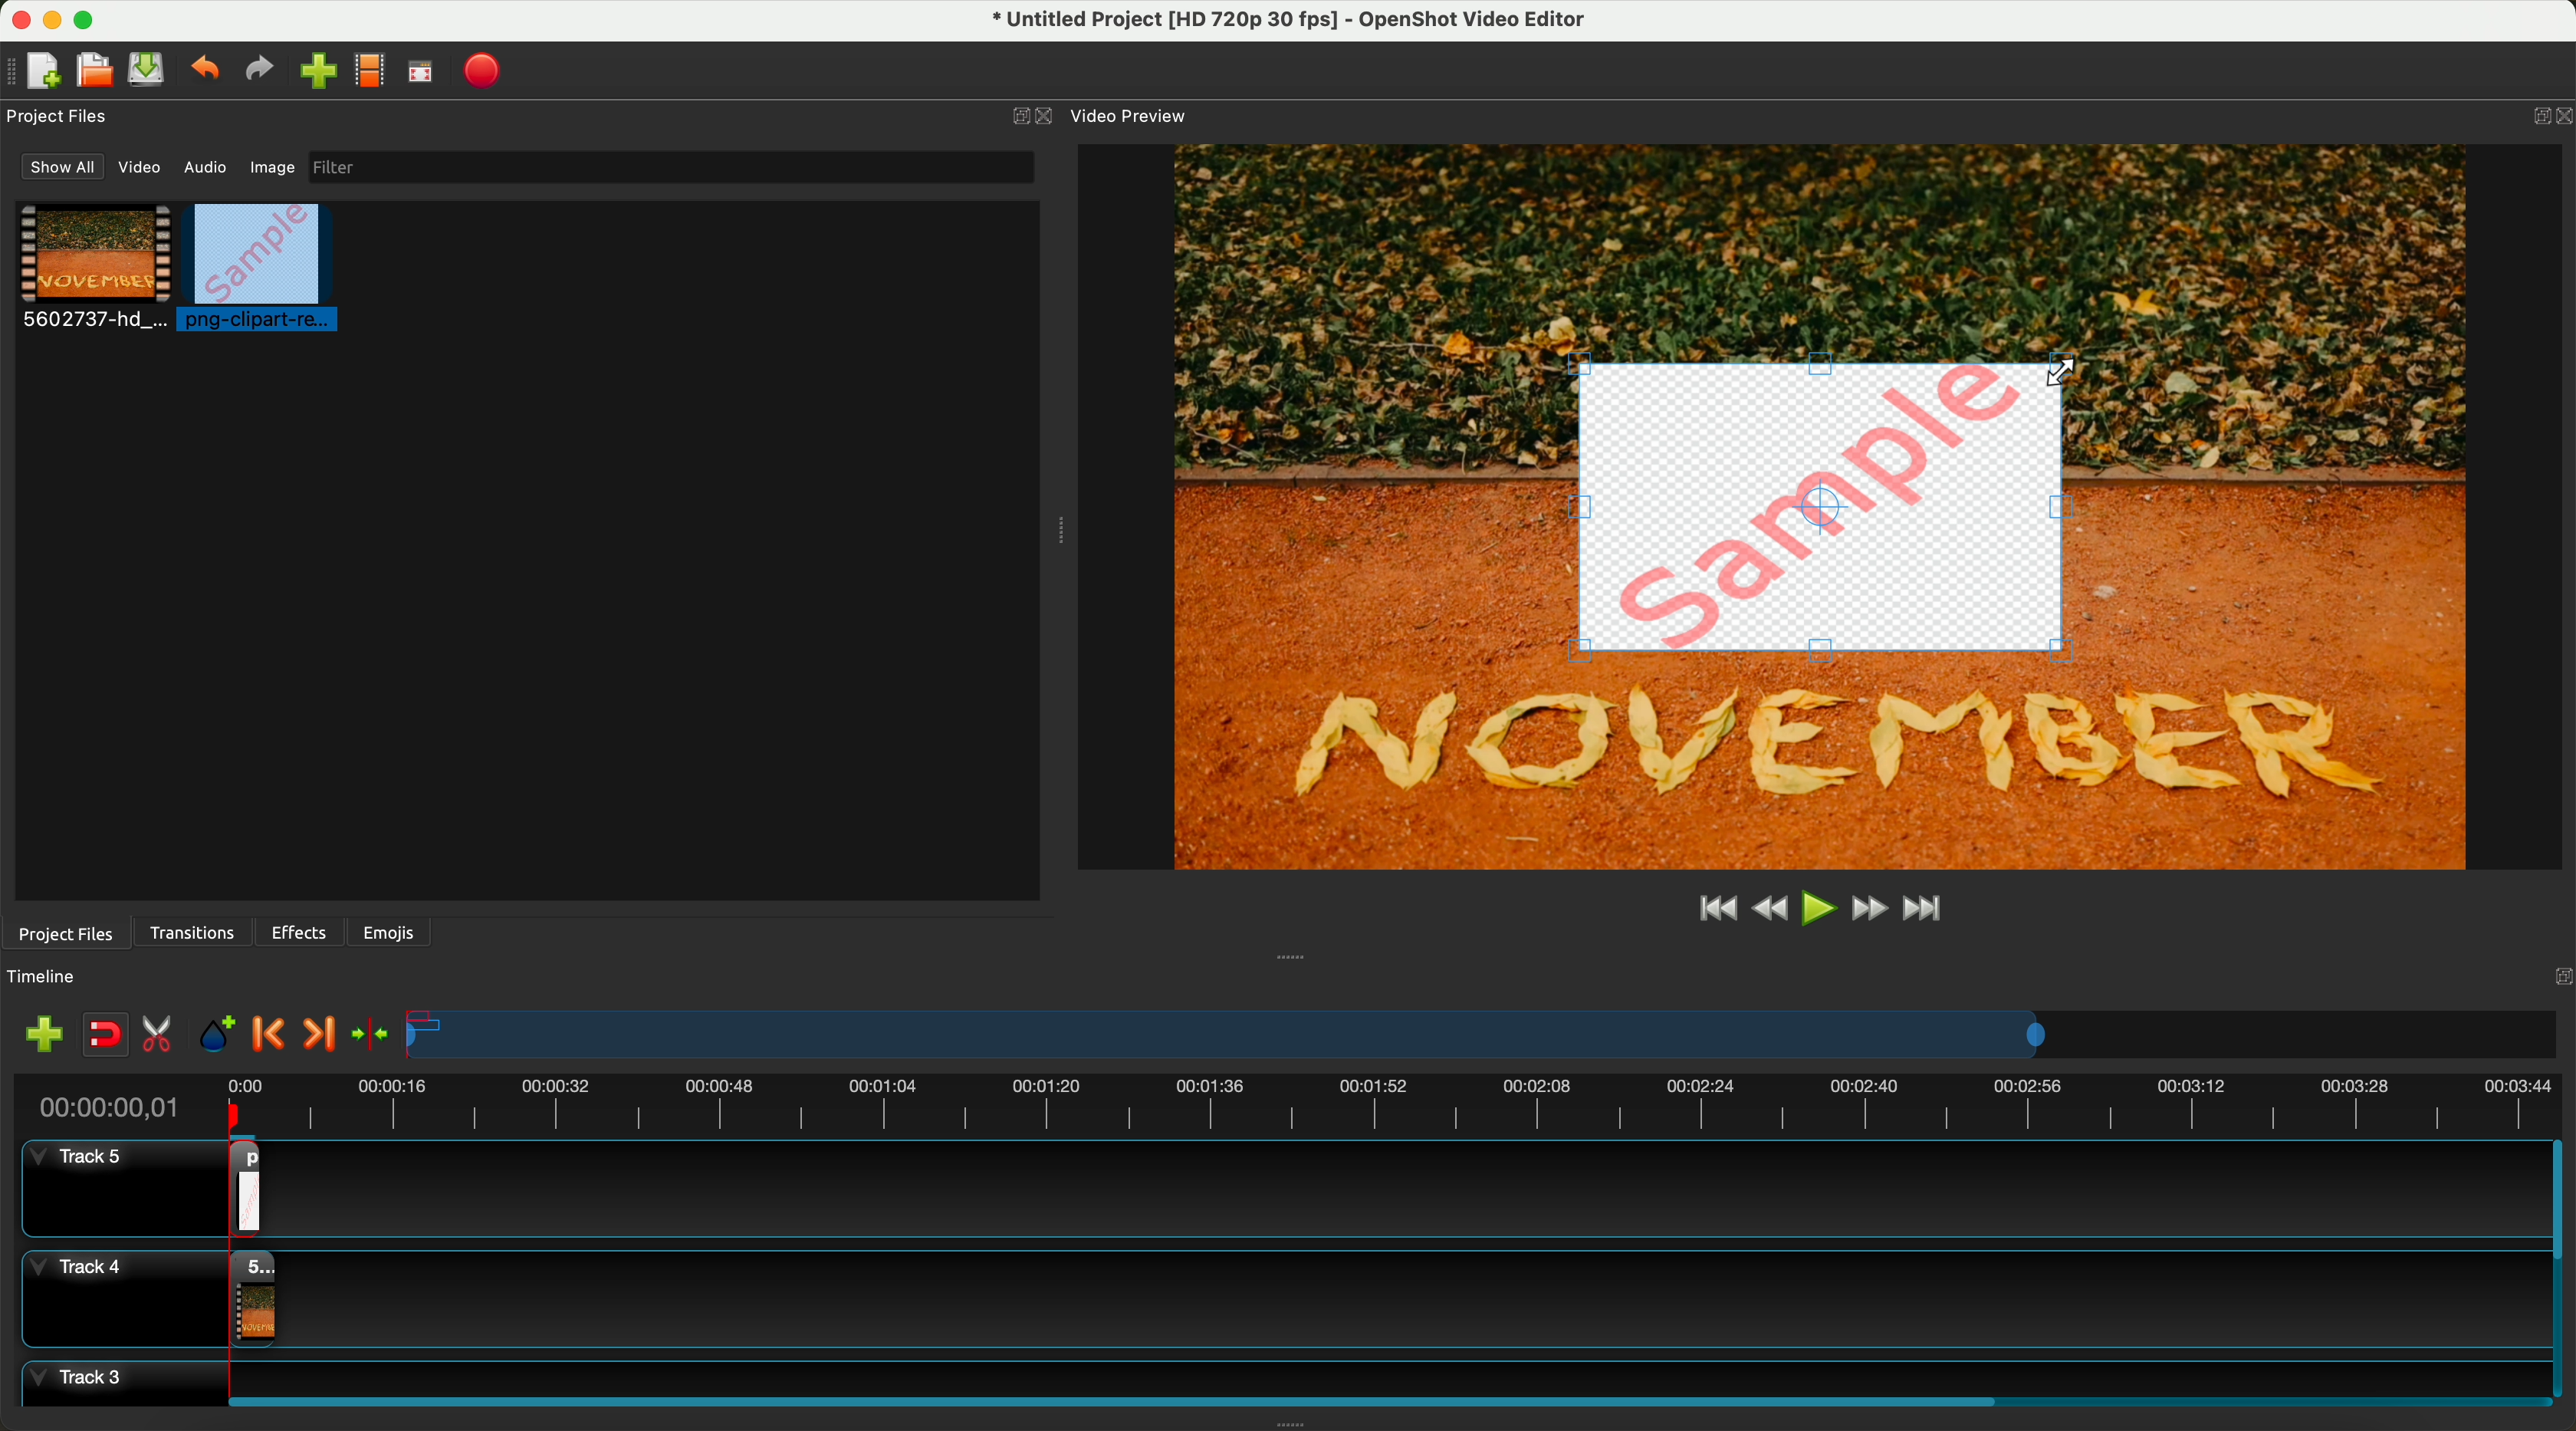 The height and width of the screenshot is (1431, 2576). Describe the element at coordinates (1867, 911) in the screenshot. I see `fast foward` at that location.